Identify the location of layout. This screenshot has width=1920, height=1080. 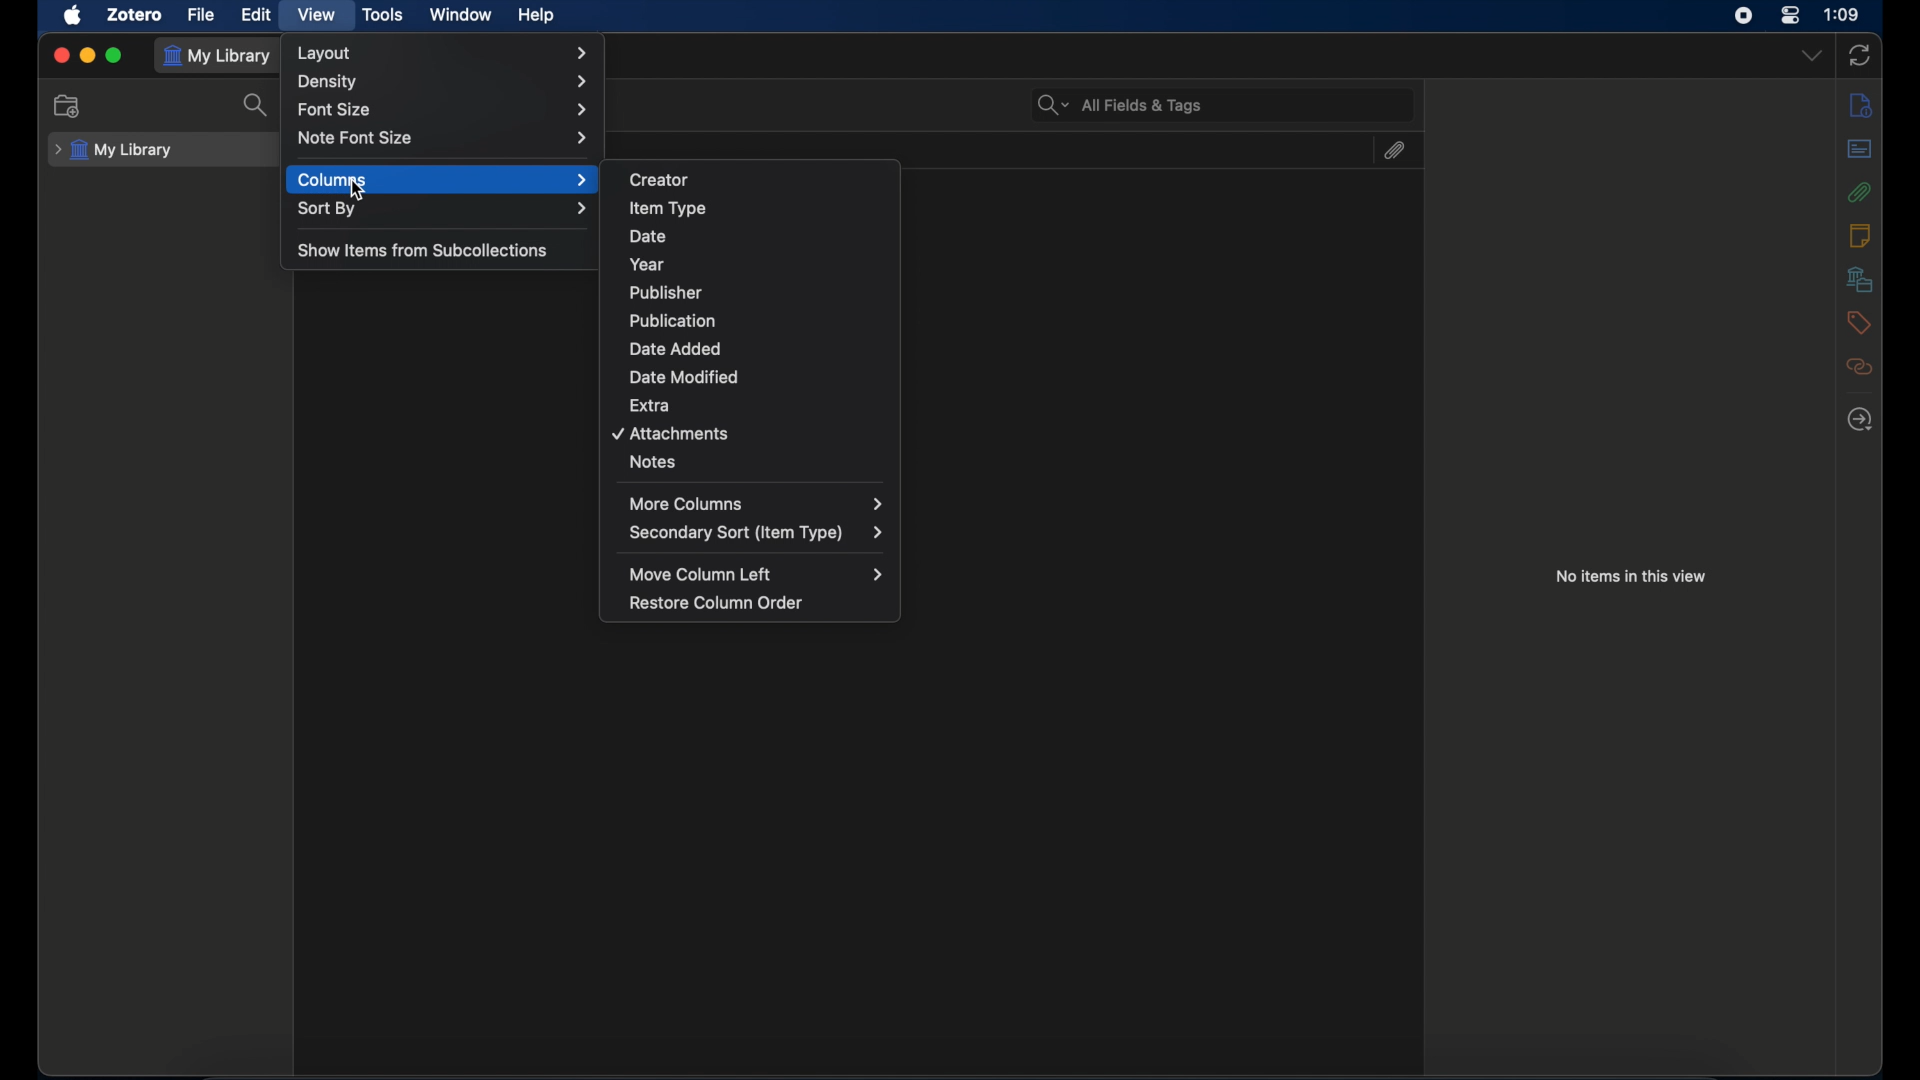
(442, 53).